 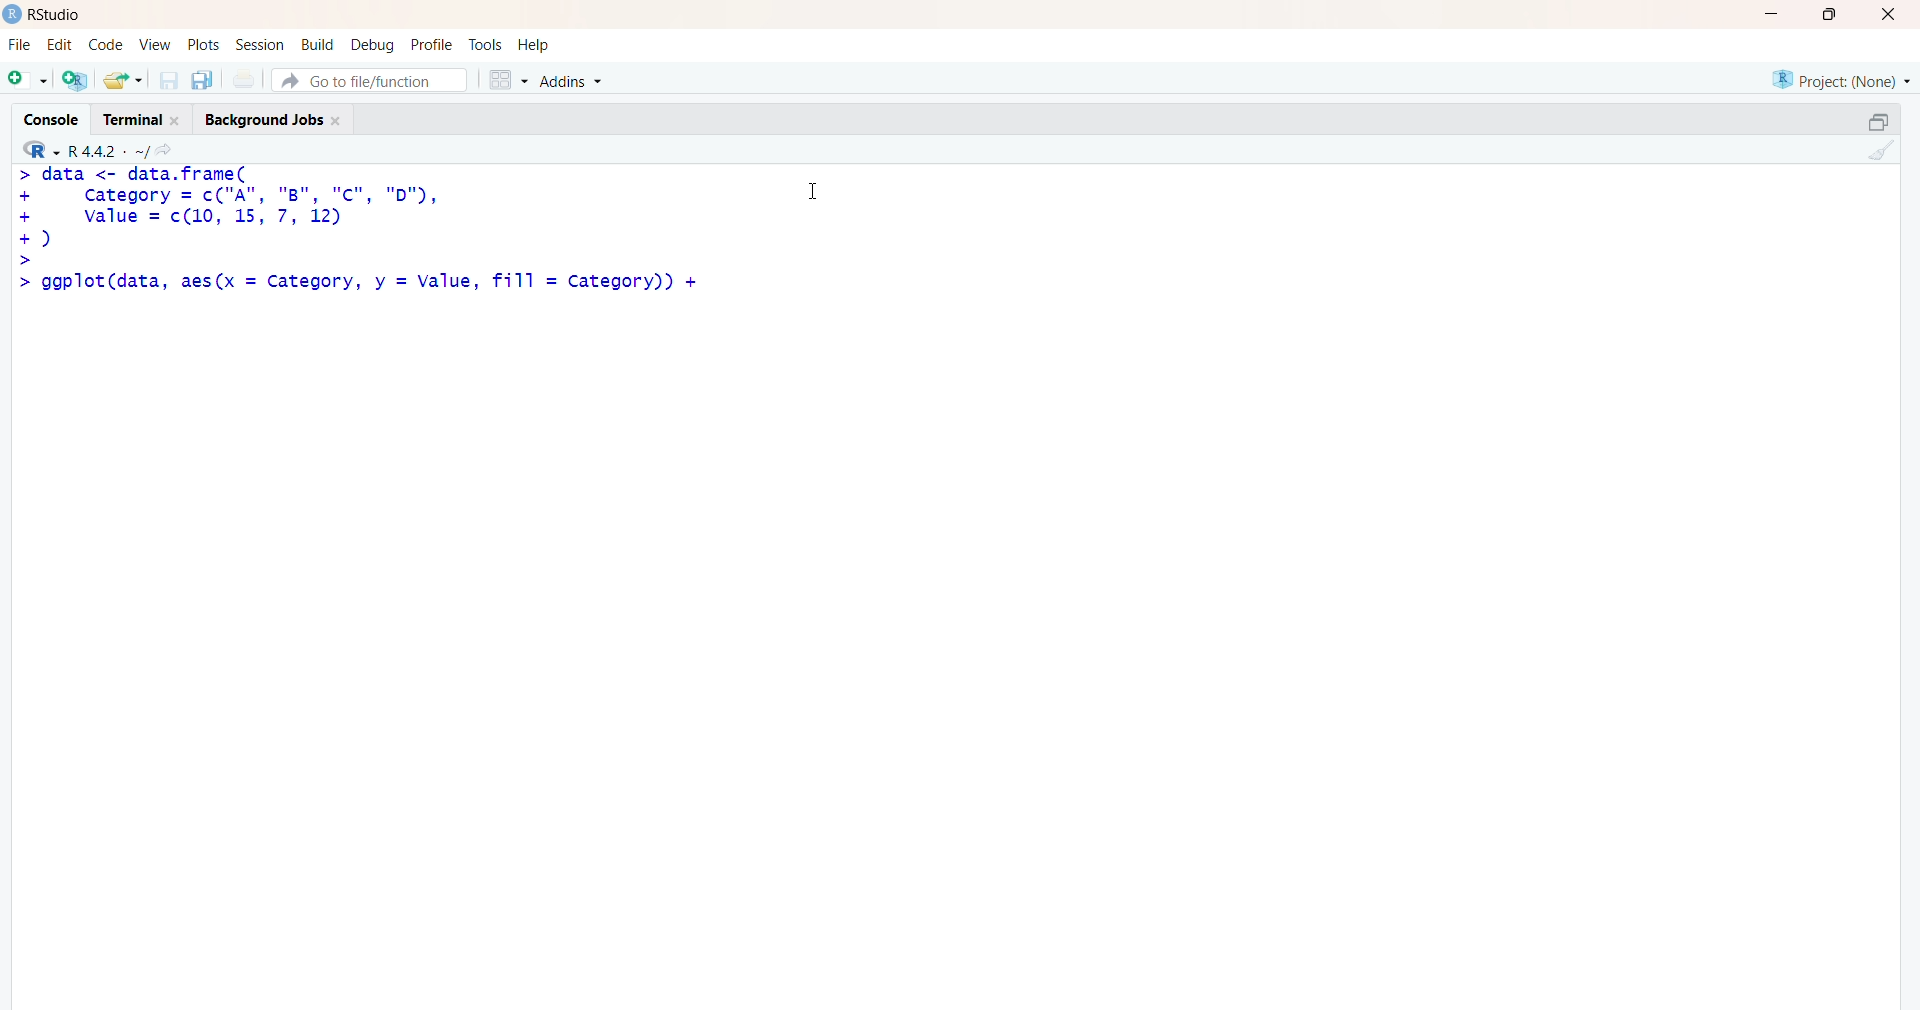 What do you see at coordinates (43, 150) in the screenshot?
I see `R language` at bounding box center [43, 150].